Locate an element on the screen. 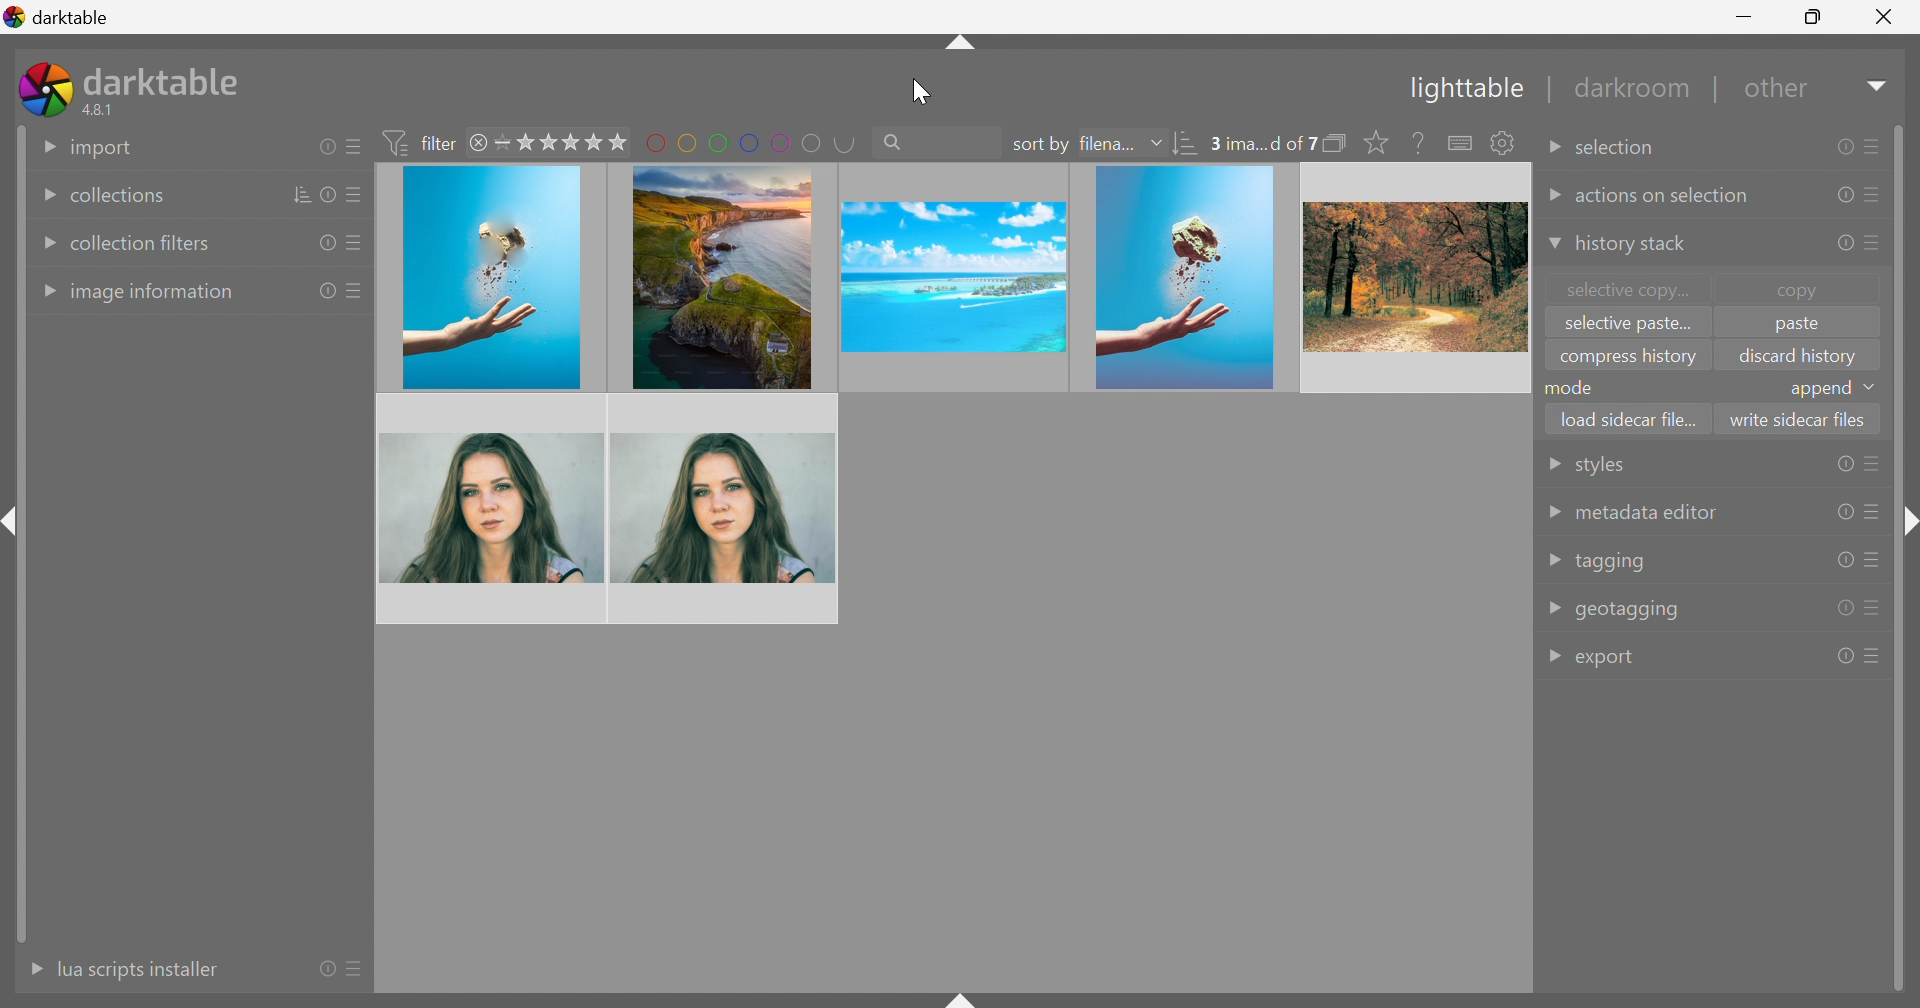 This screenshot has height=1008, width=1920. reset is located at coordinates (1844, 512).